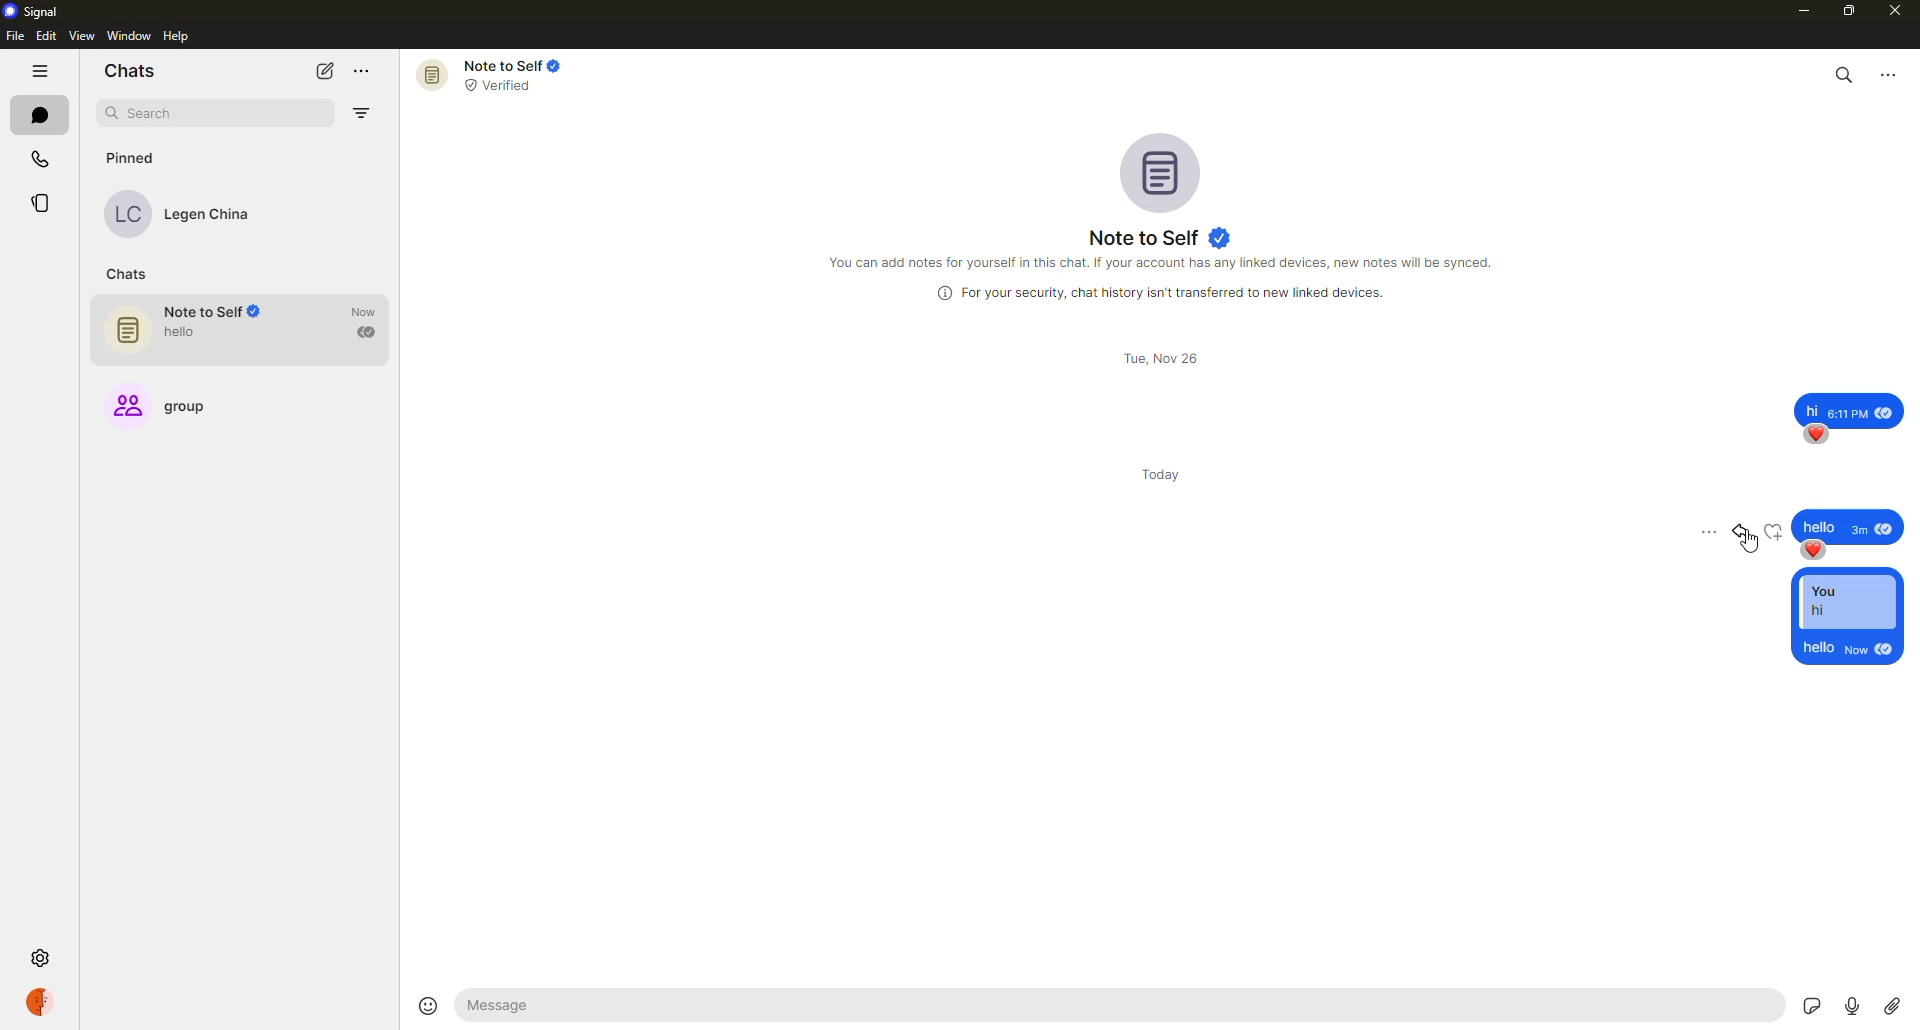  Describe the element at coordinates (192, 214) in the screenshot. I see `contact` at that location.